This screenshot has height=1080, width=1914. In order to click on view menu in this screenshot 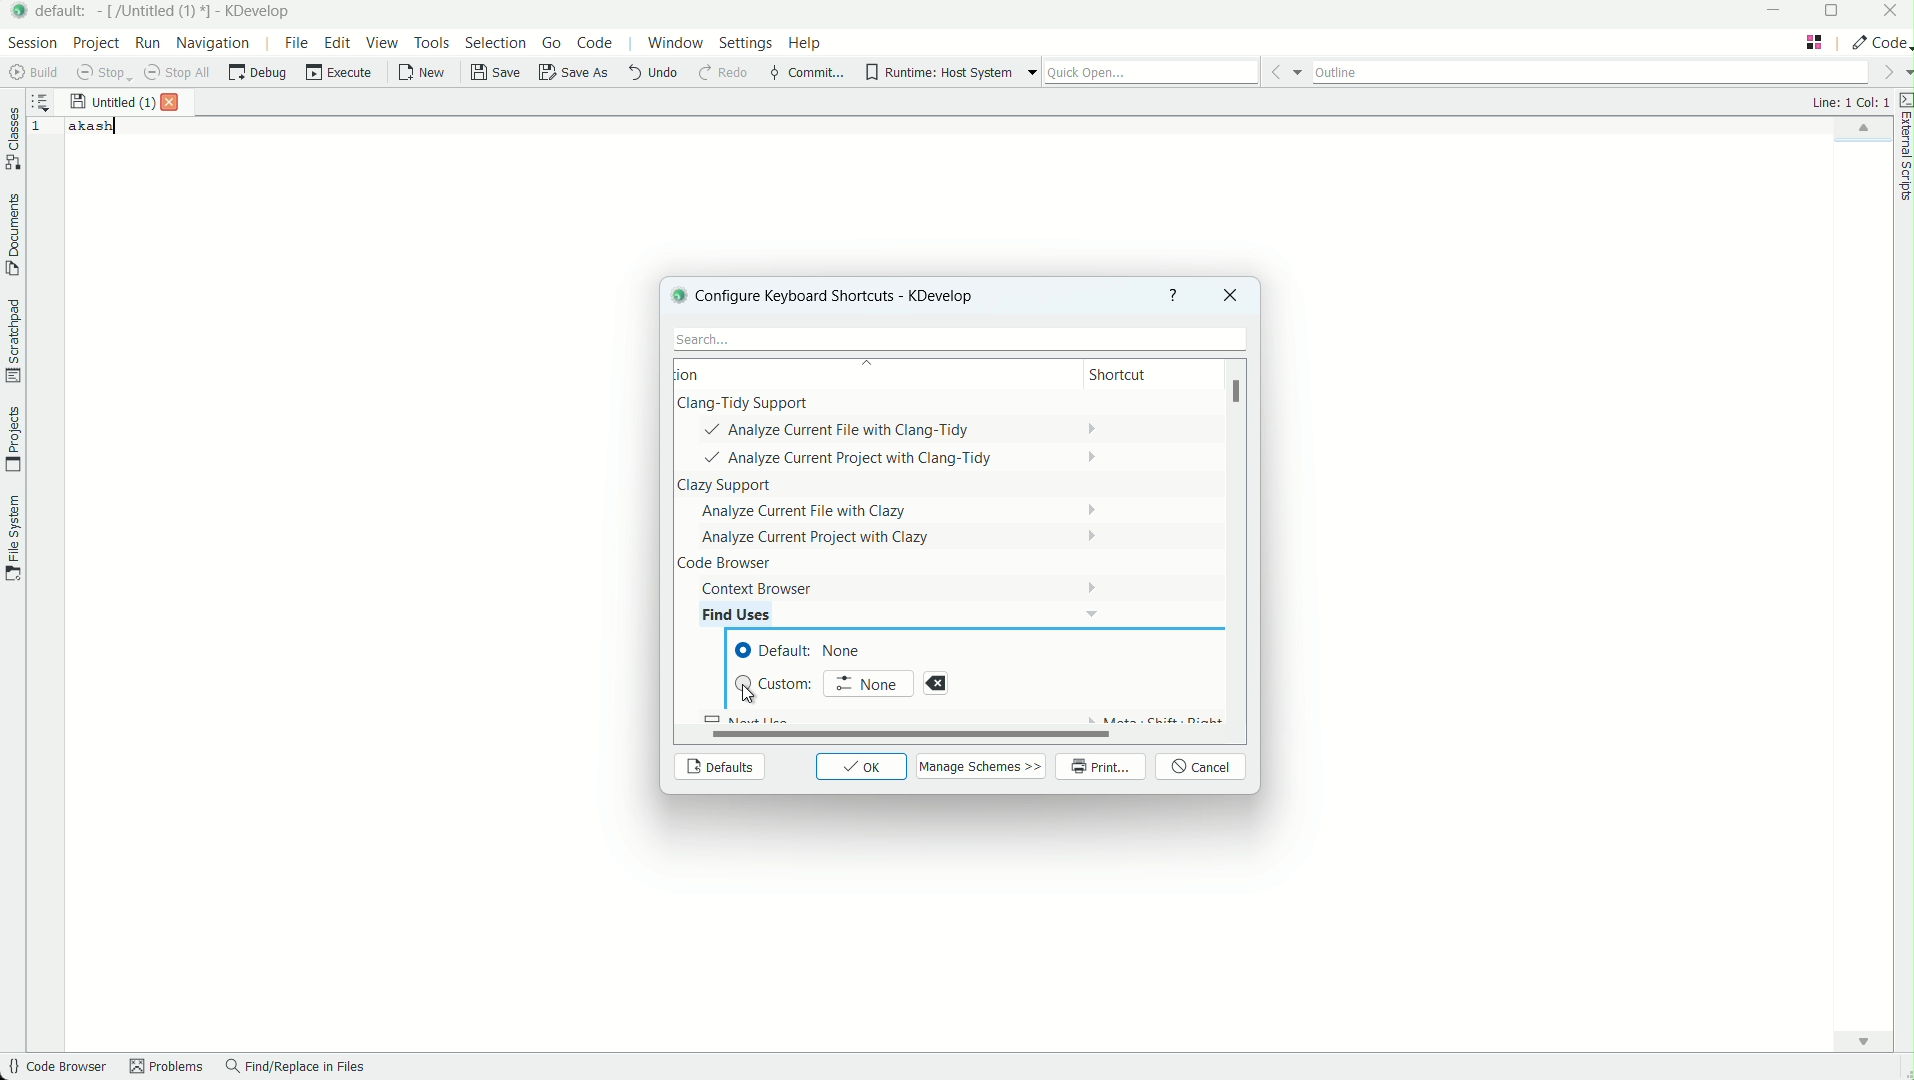, I will do `click(385, 43)`.